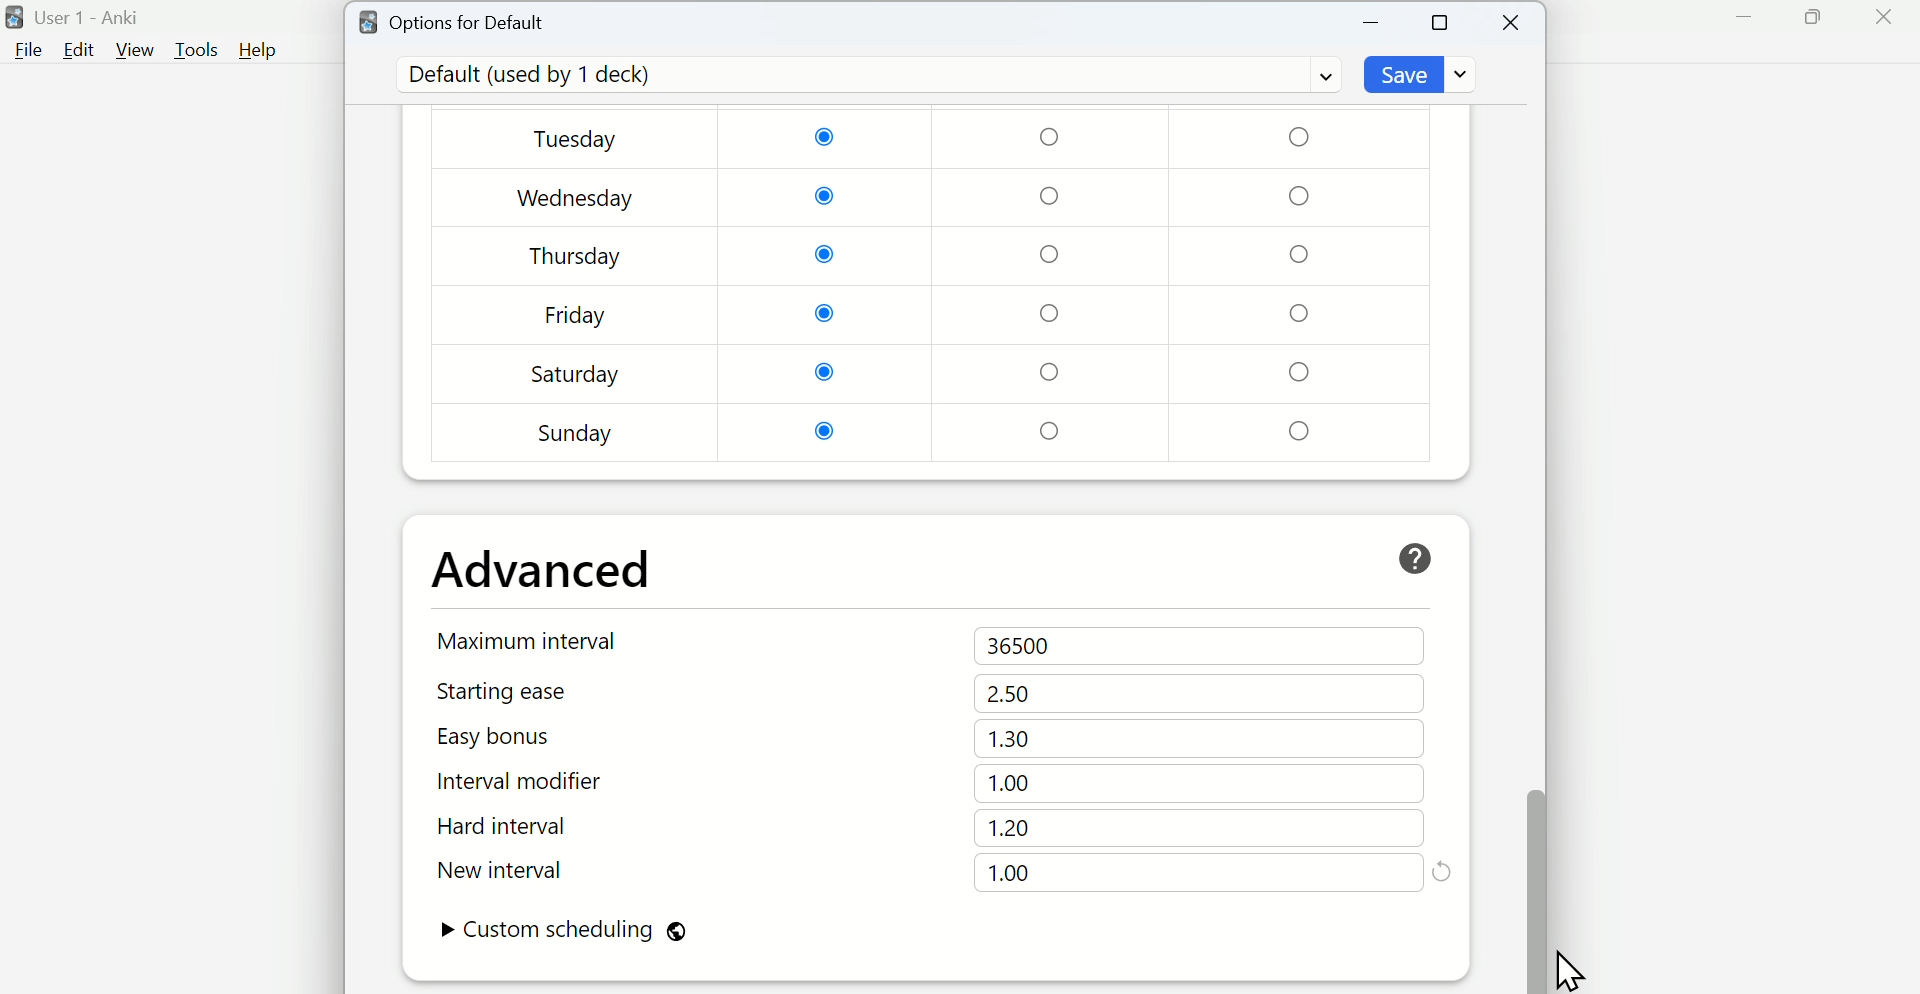 The width and height of the screenshot is (1920, 994). Describe the element at coordinates (453, 20) in the screenshot. I see `Options for Default` at that location.